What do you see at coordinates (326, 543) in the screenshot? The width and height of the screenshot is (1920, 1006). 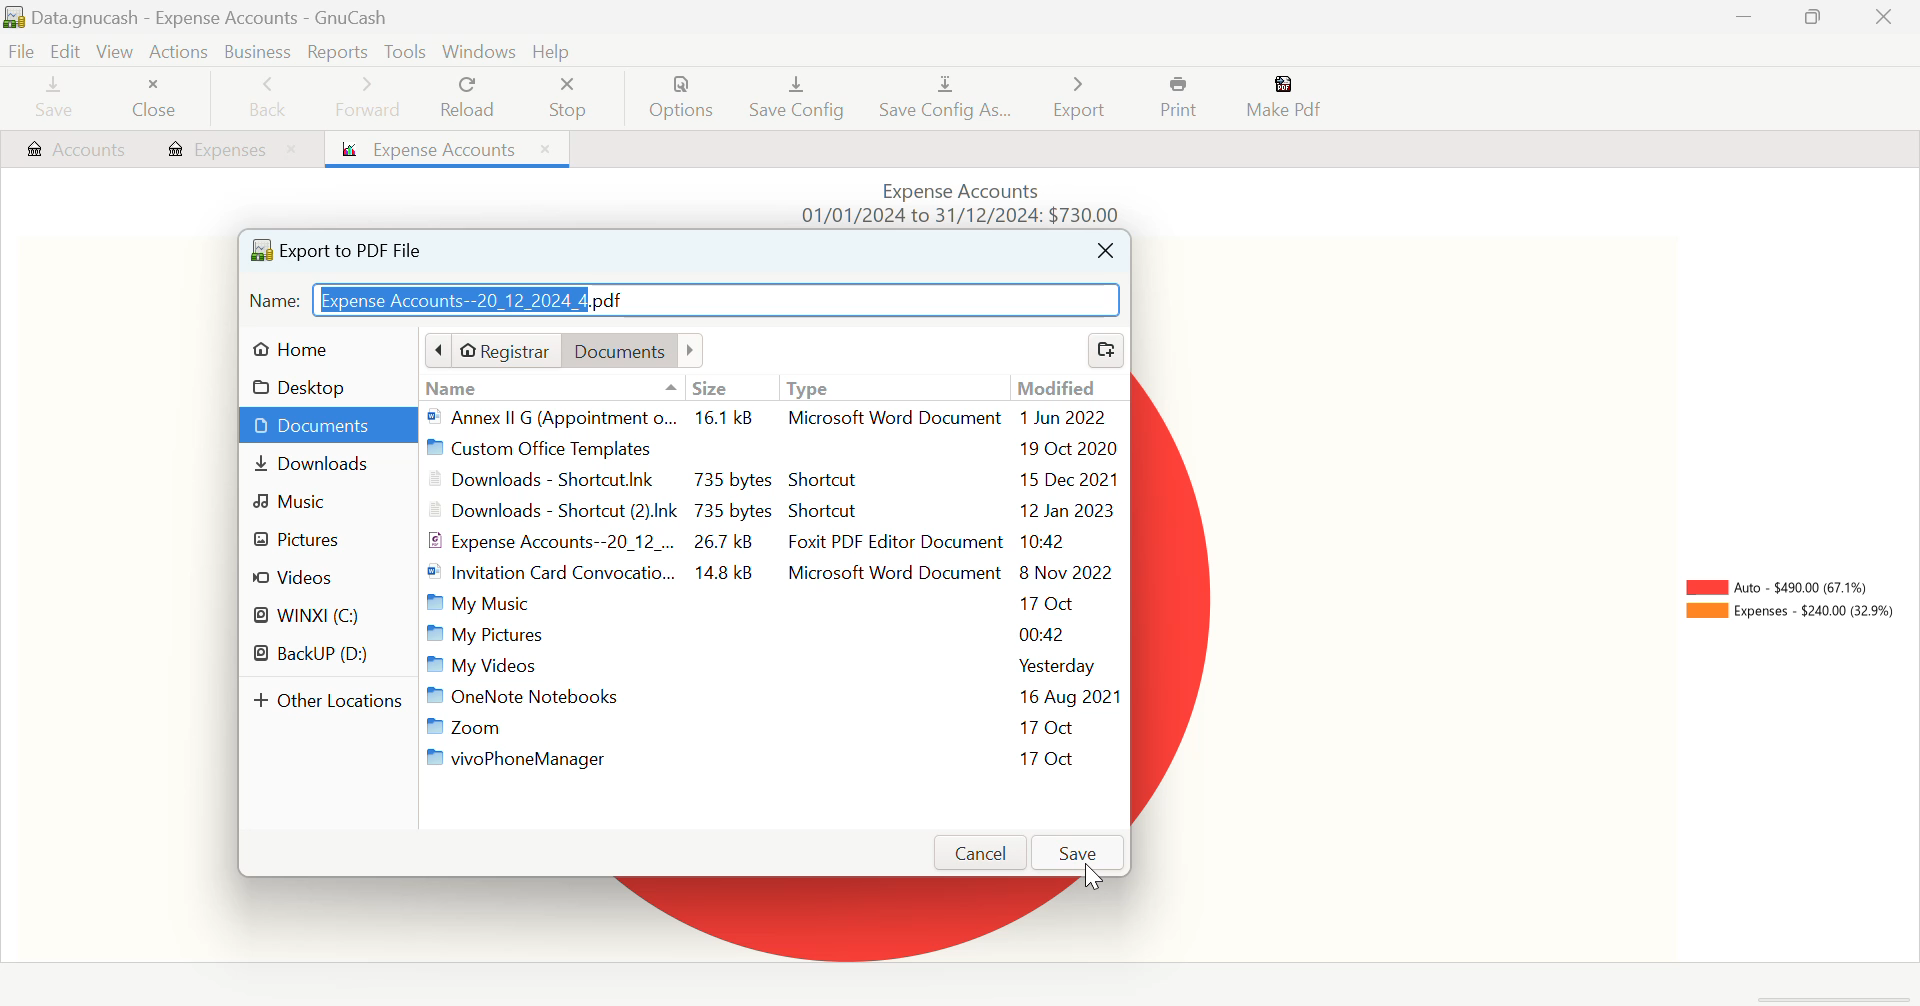 I see `Pictures` at bounding box center [326, 543].